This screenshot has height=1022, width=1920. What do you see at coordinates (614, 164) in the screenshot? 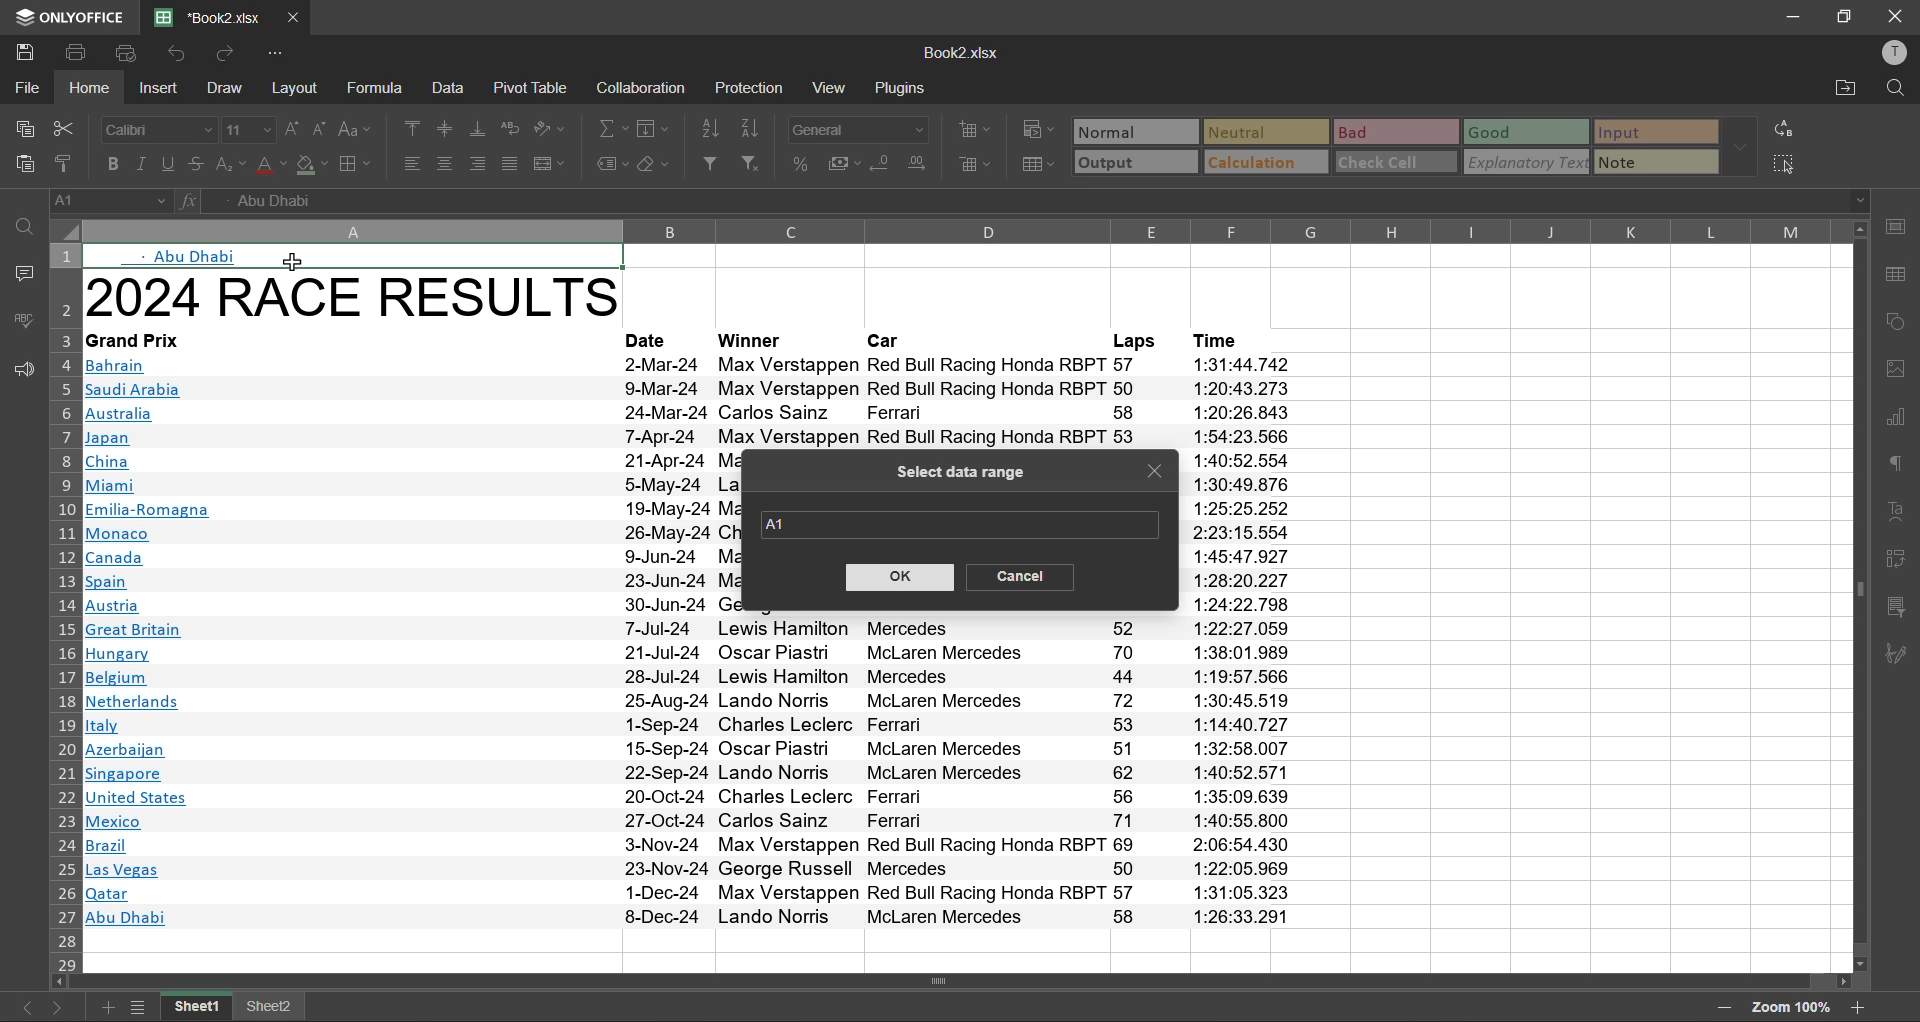
I see `named ranges` at bounding box center [614, 164].